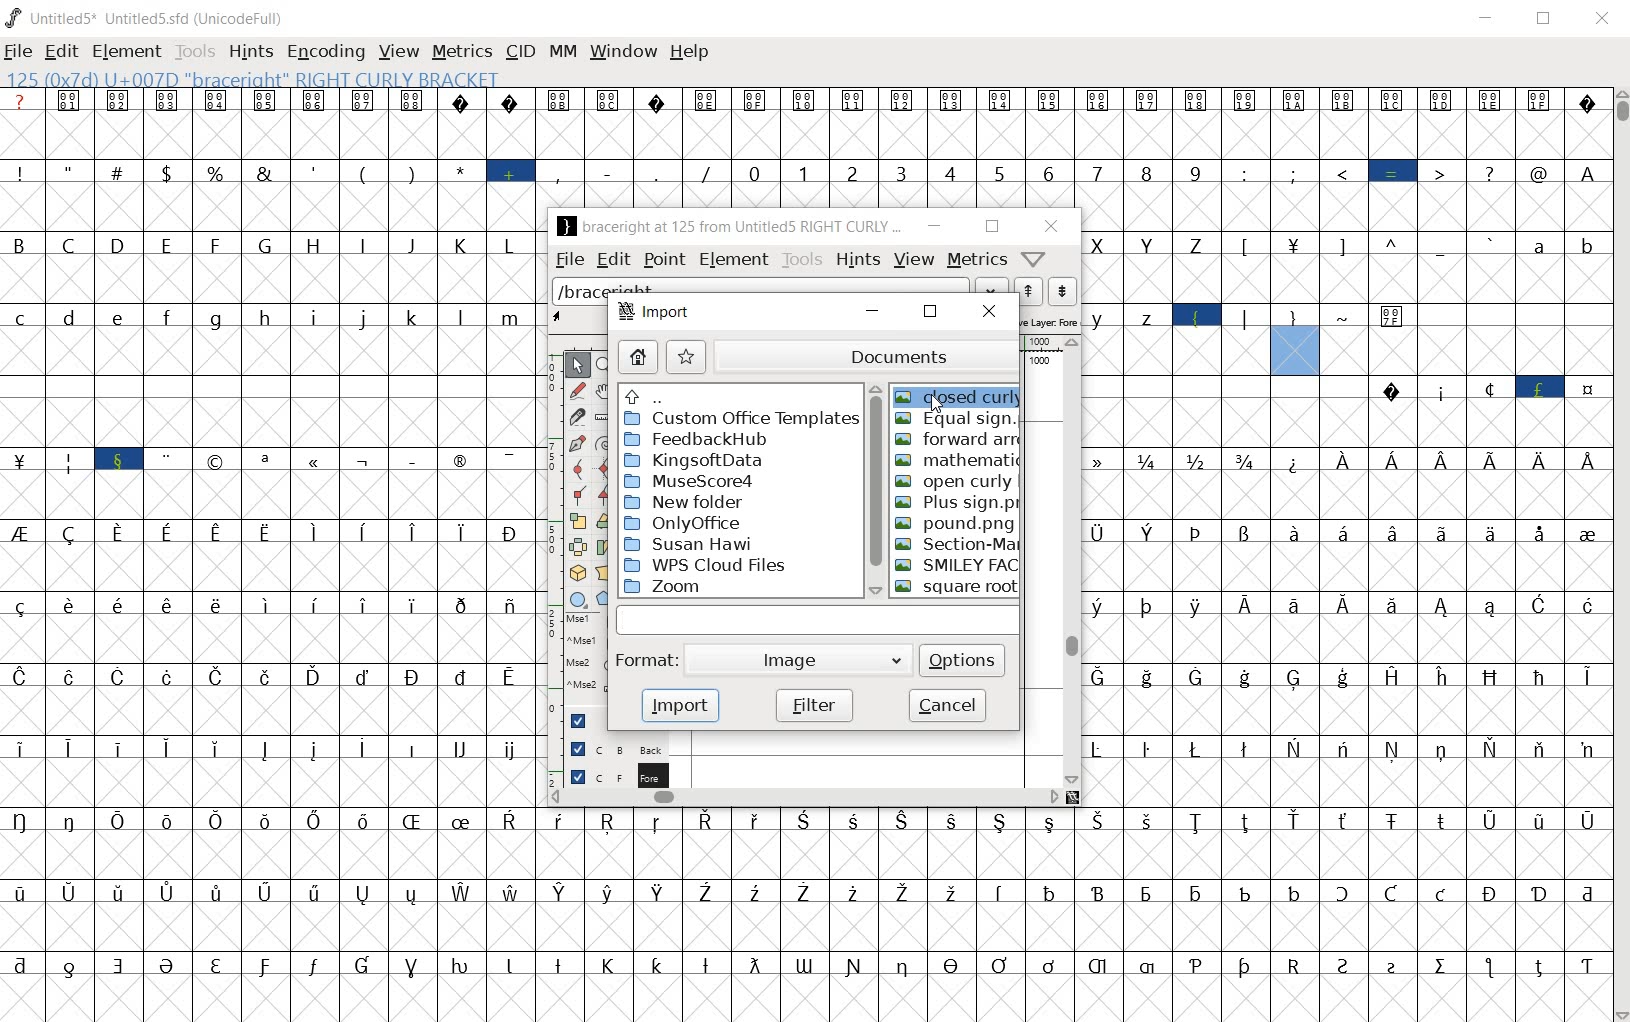 The image size is (1630, 1022). What do you see at coordinates (614, 260) in the screenshot?
I see `edit` at bounding box center [614, 260].